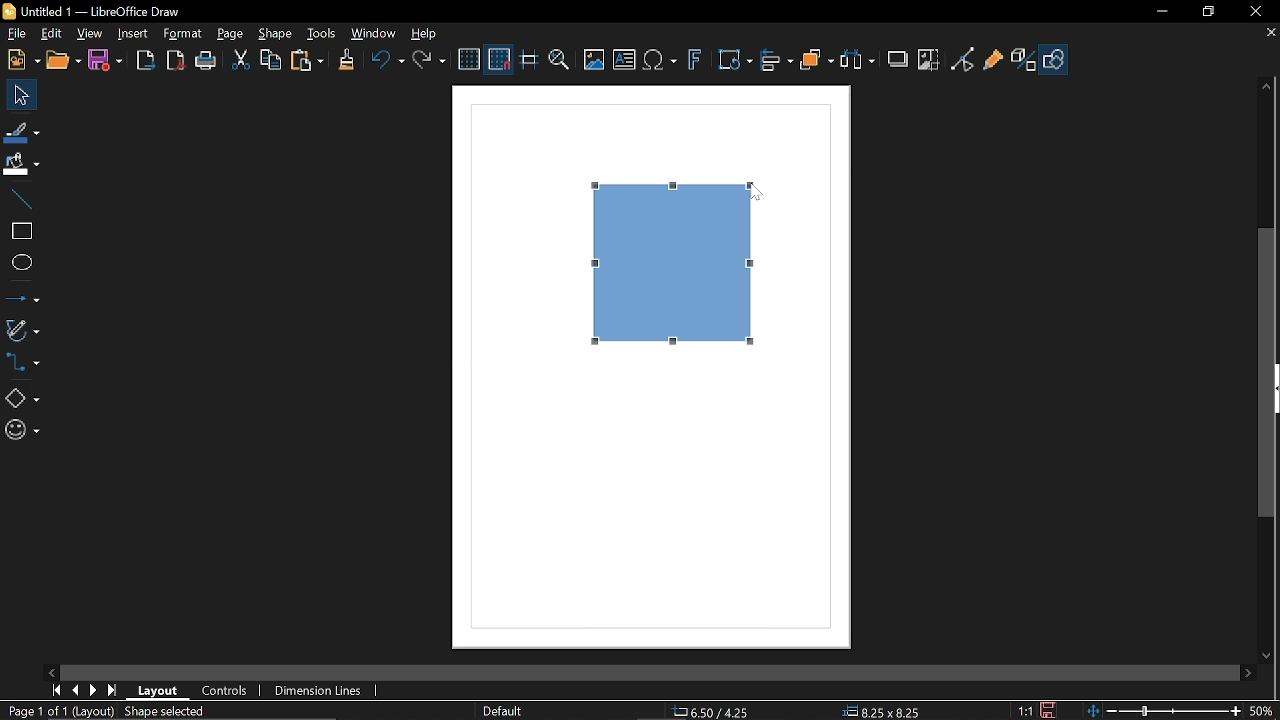 The width and height of the screenshot is (1280, 720). What do you see at coordinates (1050, 711) in the screenshot?
I see `Save` at bounding box center [1050, 711].